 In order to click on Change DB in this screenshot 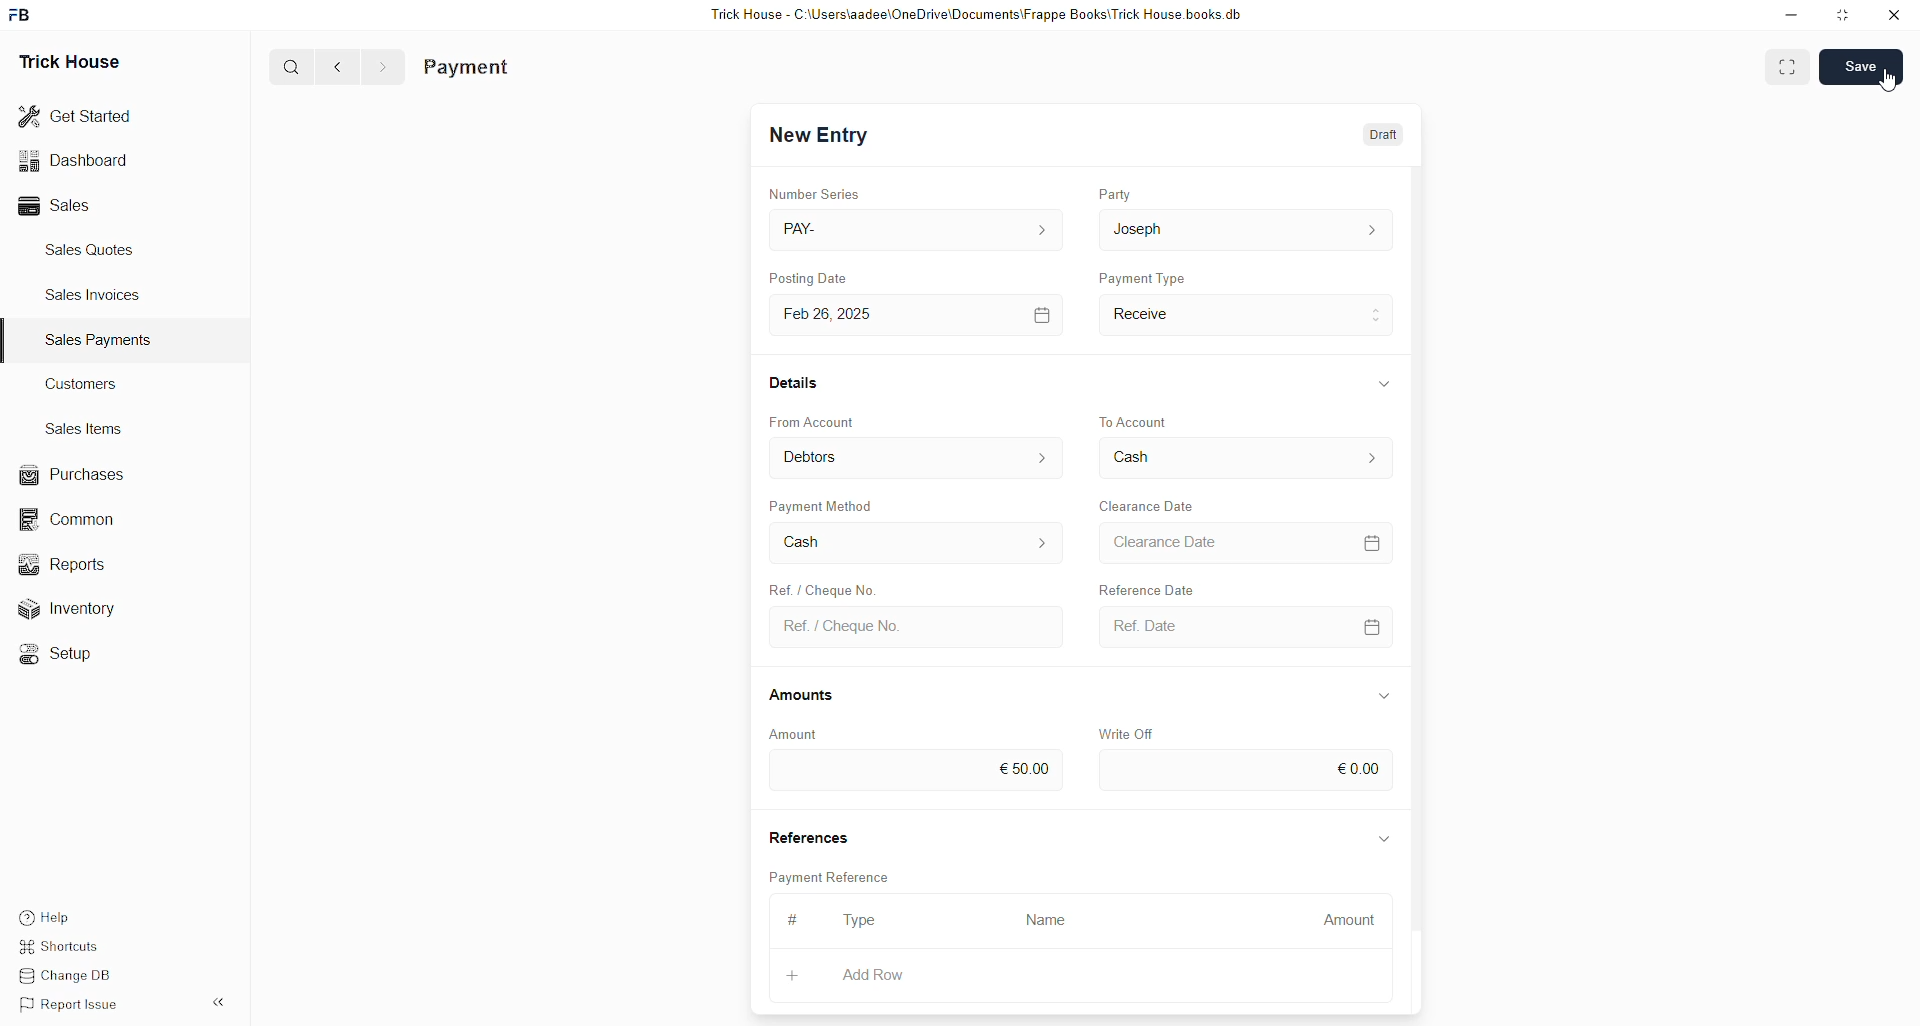, I will do `click(72, 974)`.